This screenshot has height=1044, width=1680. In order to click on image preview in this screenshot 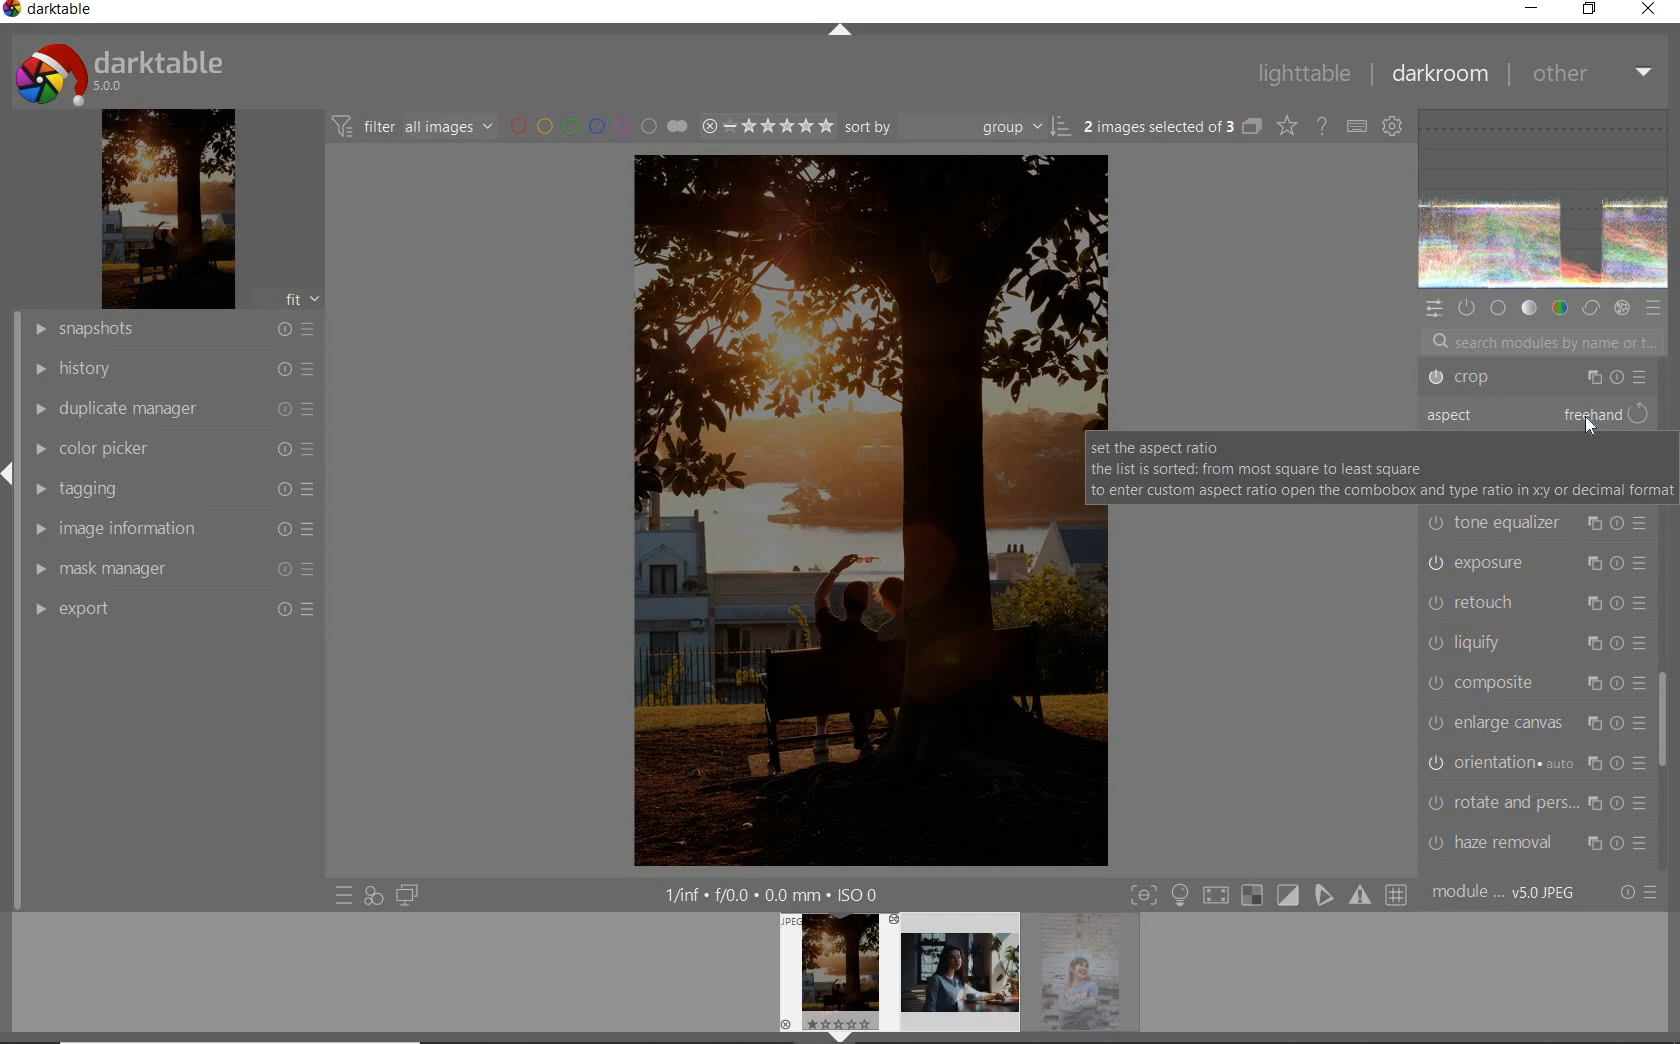, I will do `click(832, 967)`.